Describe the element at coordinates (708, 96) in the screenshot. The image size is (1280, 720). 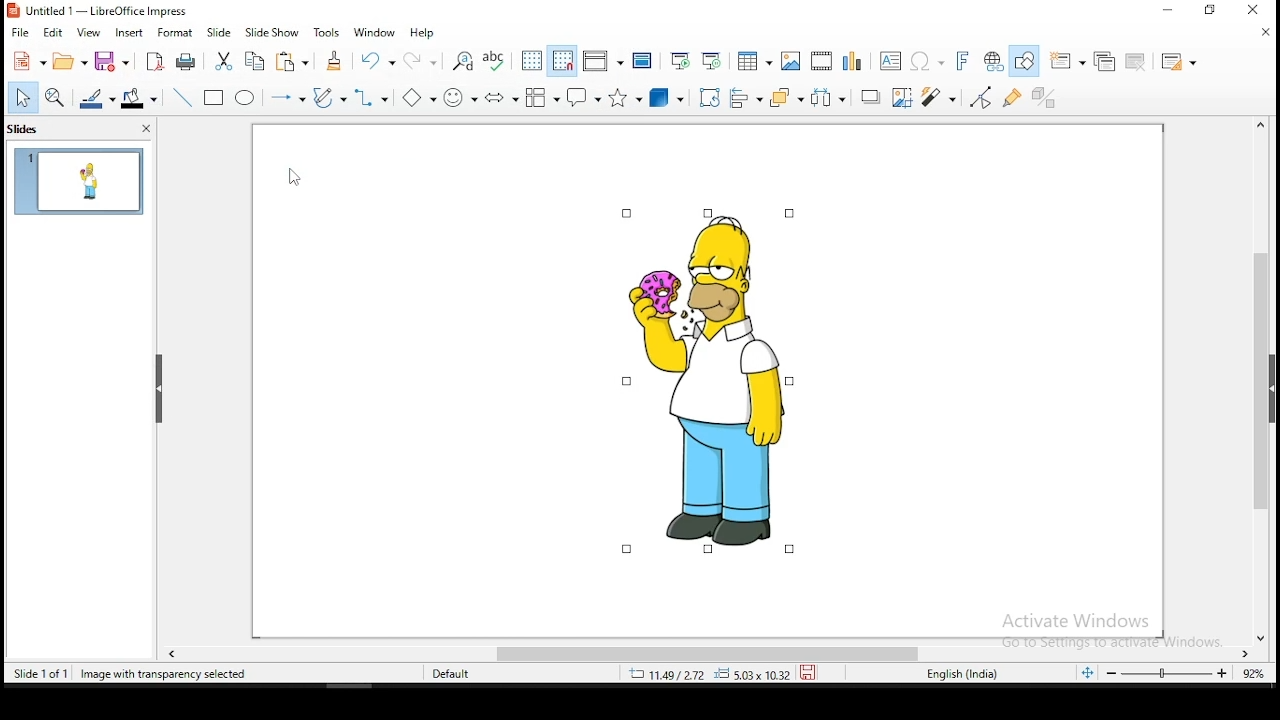
I see `rotate` at that location.